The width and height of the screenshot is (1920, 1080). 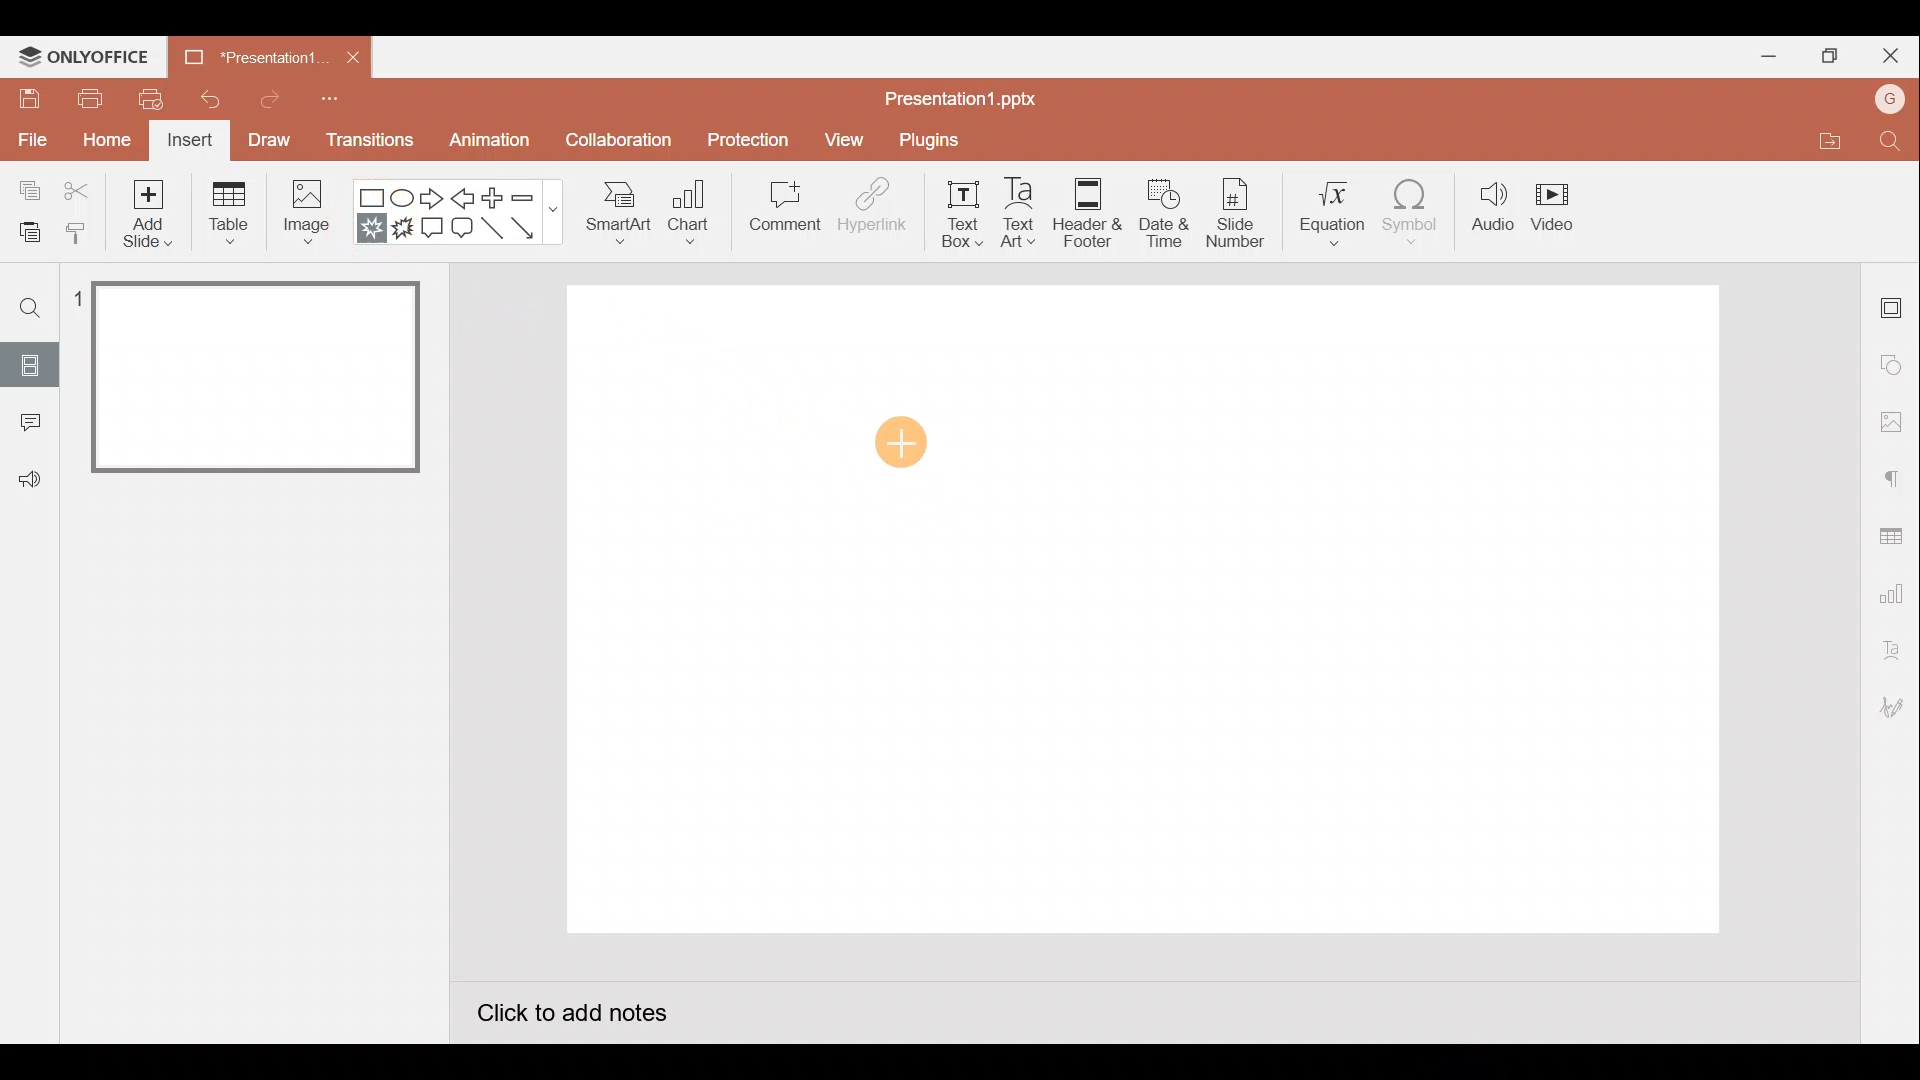 What do you see at coordinates (464, 197) in the screenshot?
I see `Left arrow` at bounding box center [464, 197].